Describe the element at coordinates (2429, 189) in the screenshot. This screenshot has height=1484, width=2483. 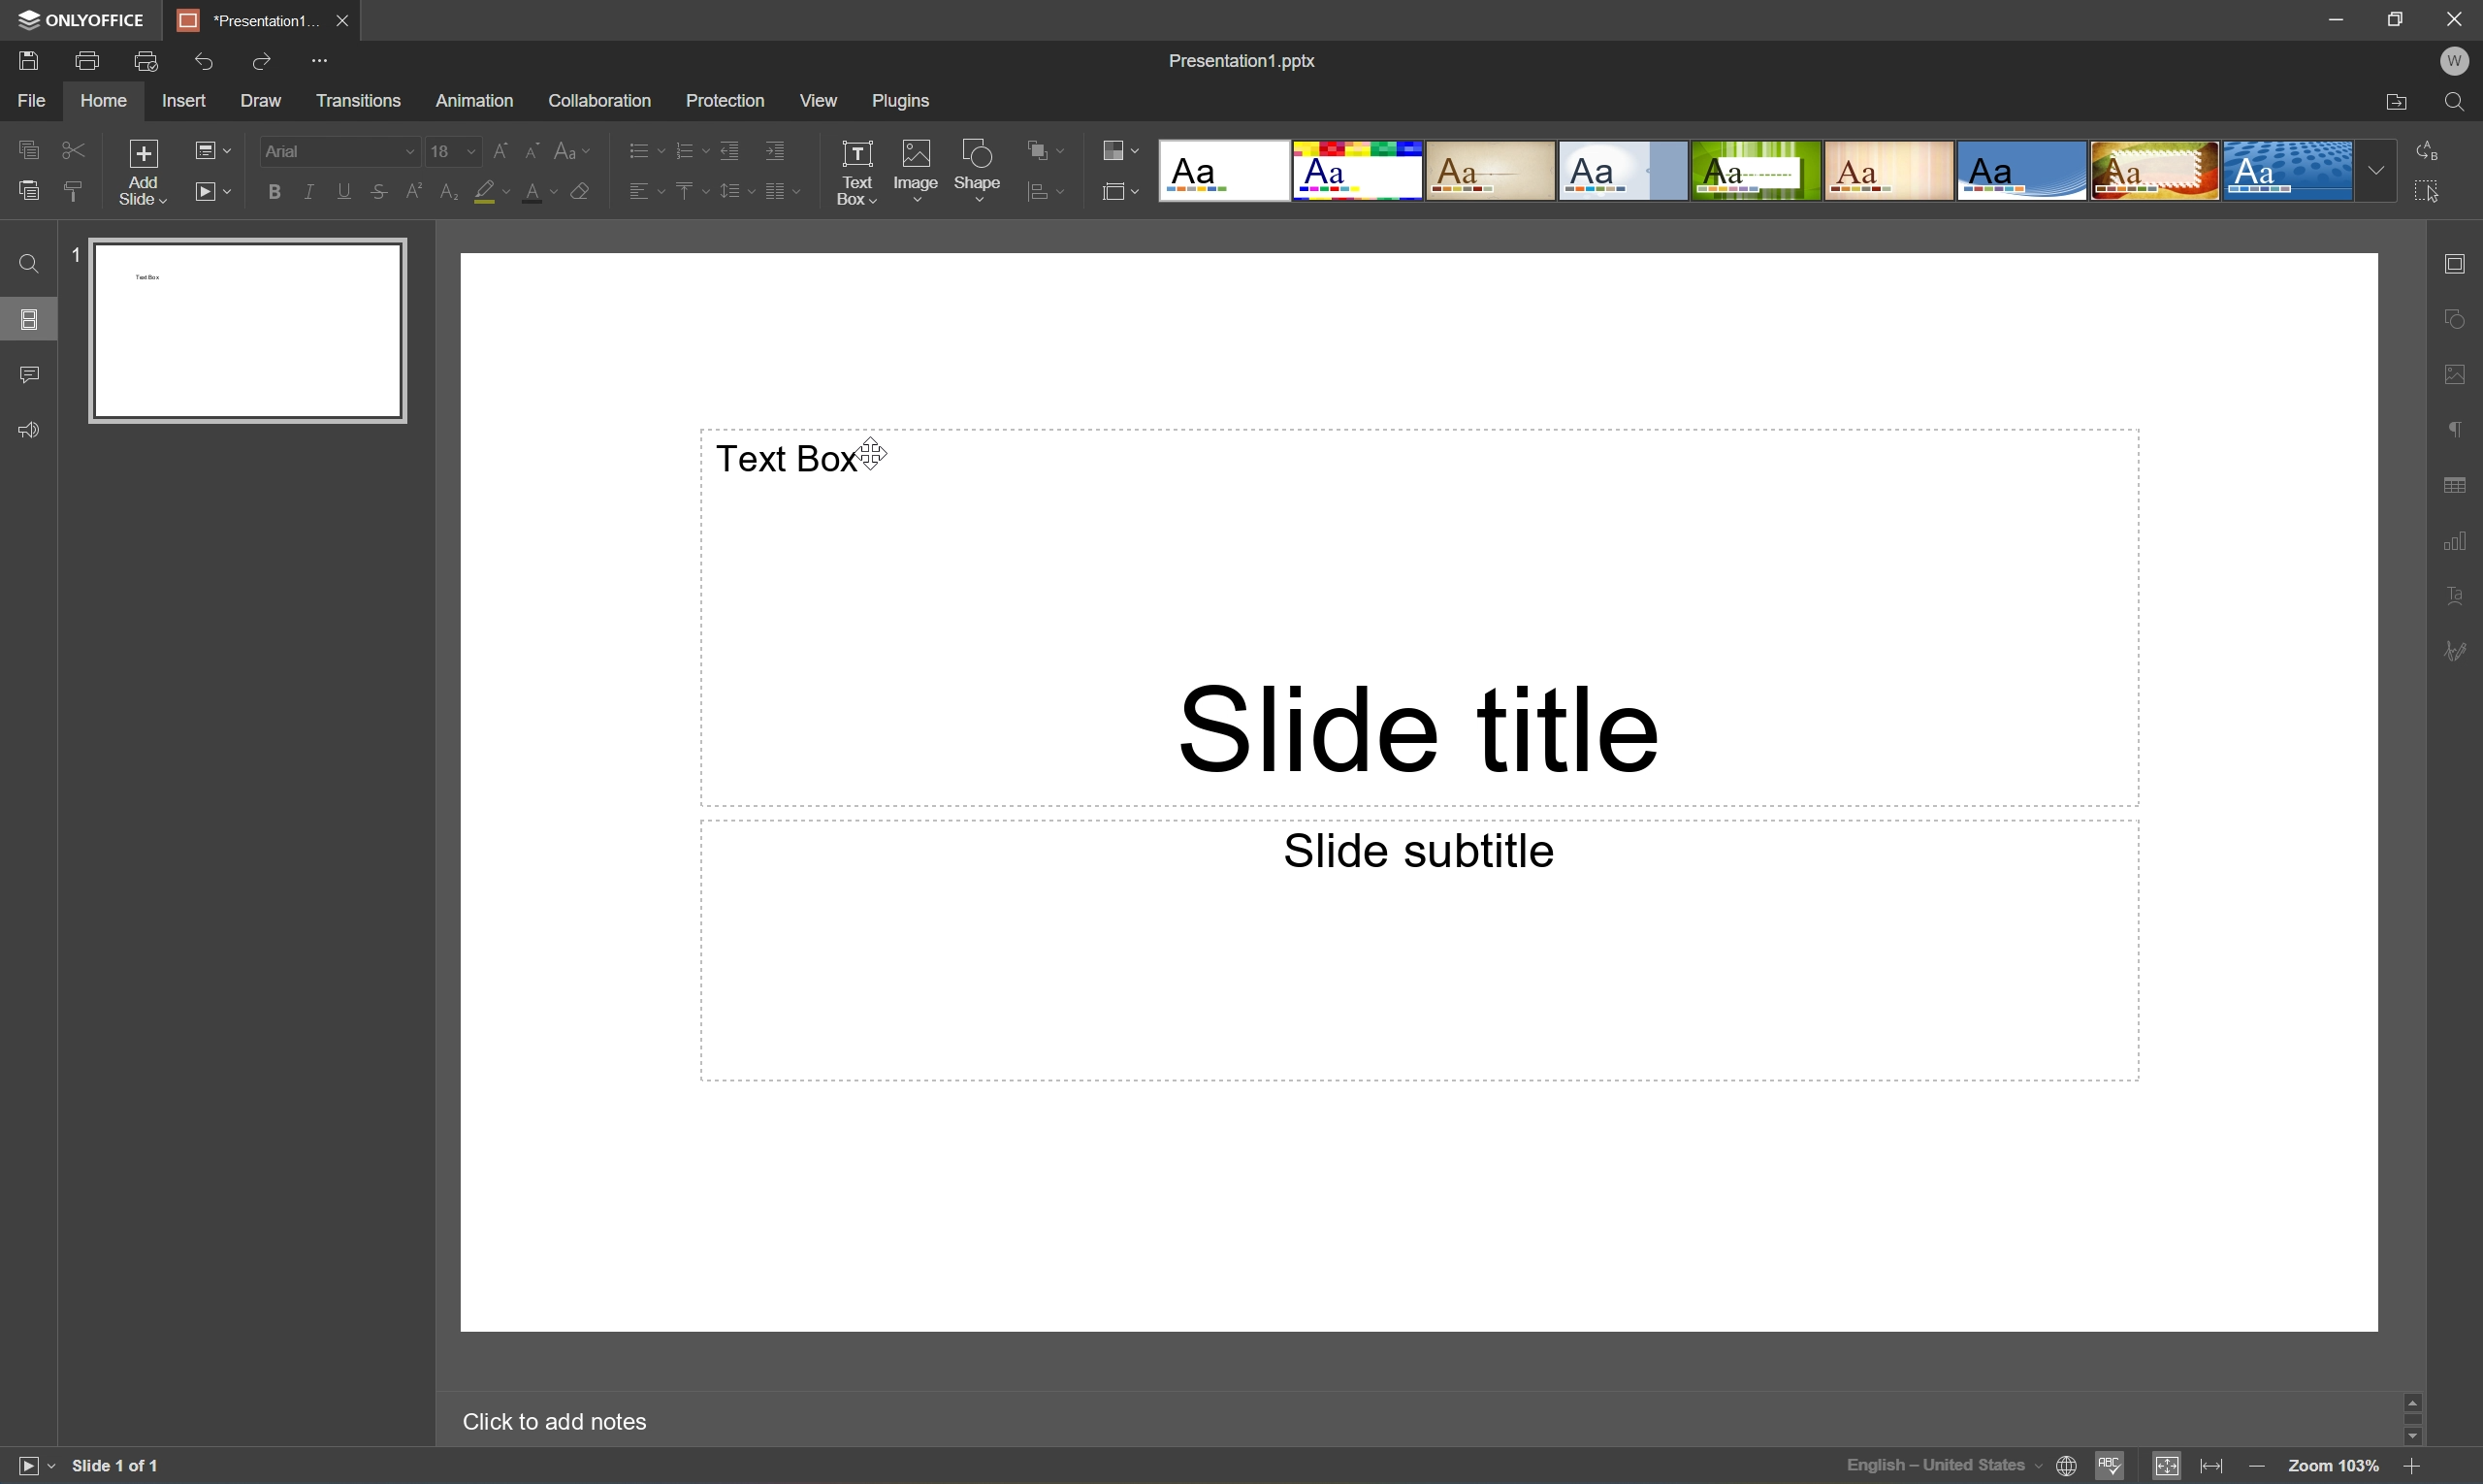
I see `Select All` at that location.